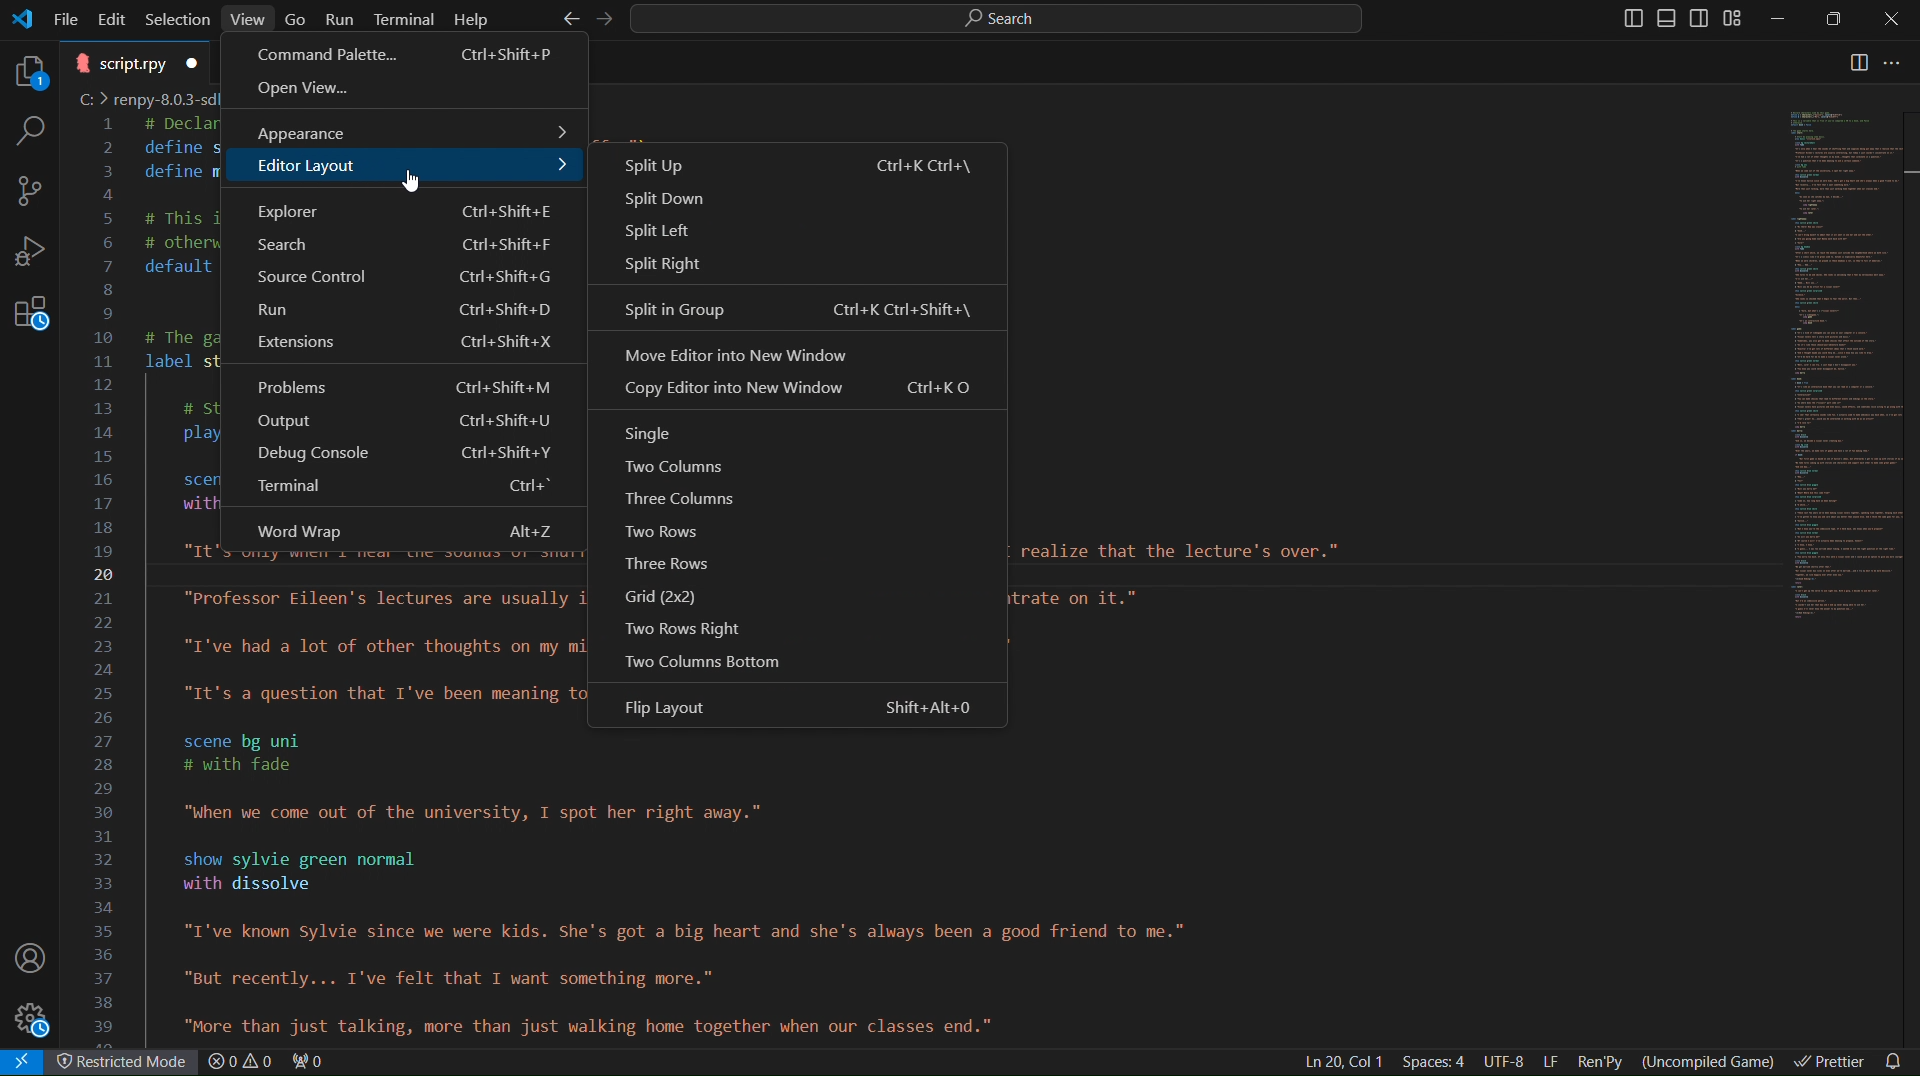 The width and height of the screenshot is (1920, 1076). I want to click on line numbering, so click(107, 580).